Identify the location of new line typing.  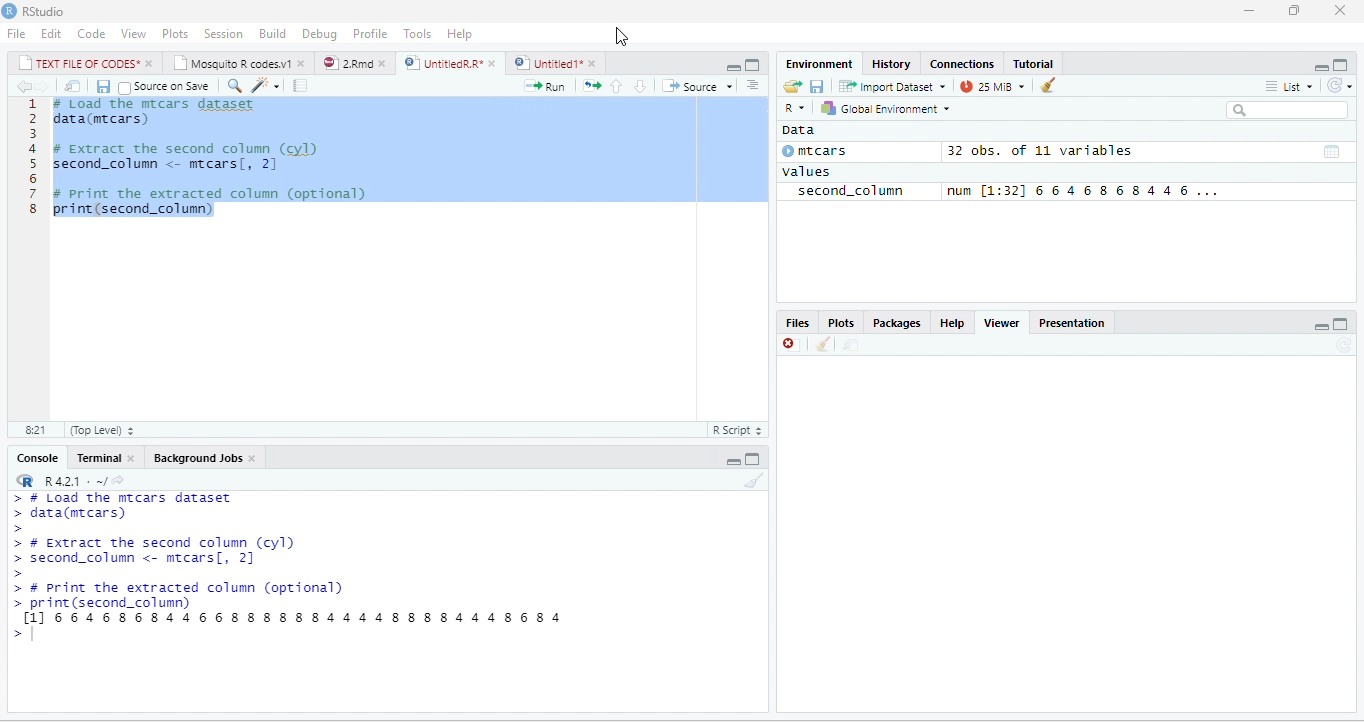
(22, 634).